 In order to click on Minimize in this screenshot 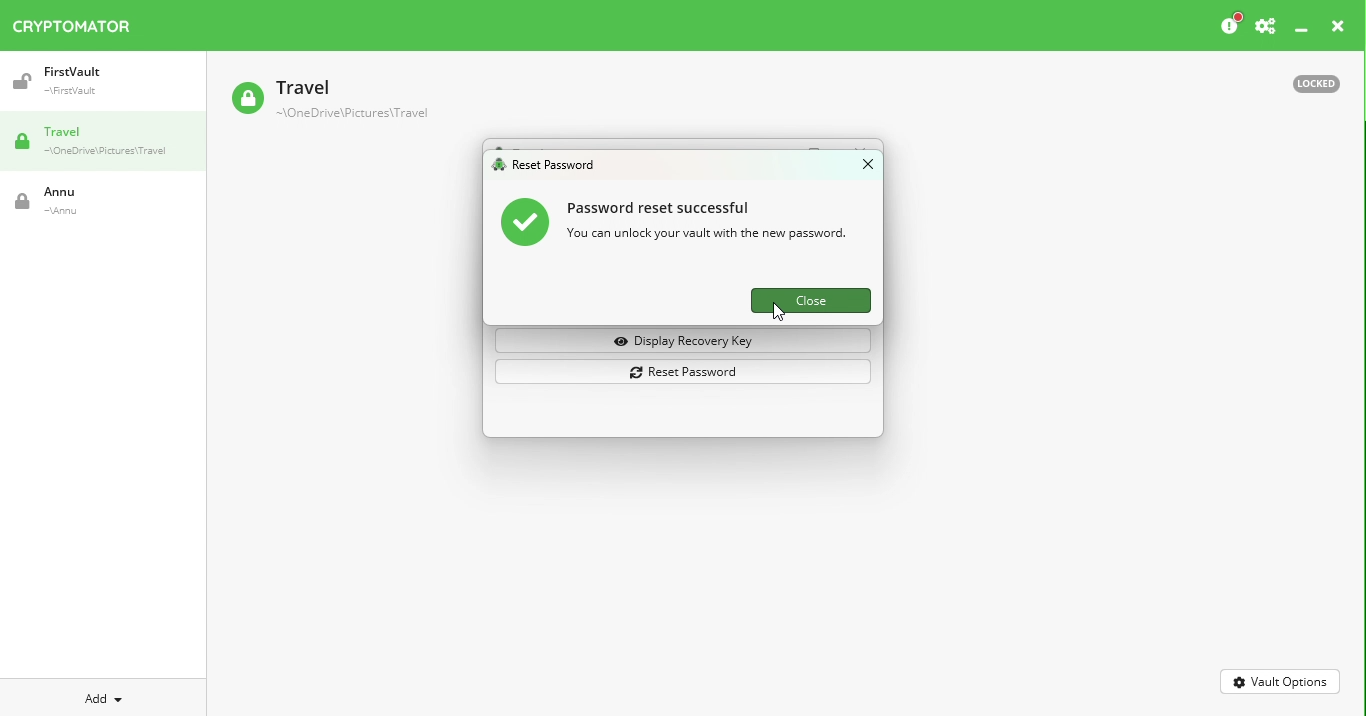, I will do `click(1302, 31)`.